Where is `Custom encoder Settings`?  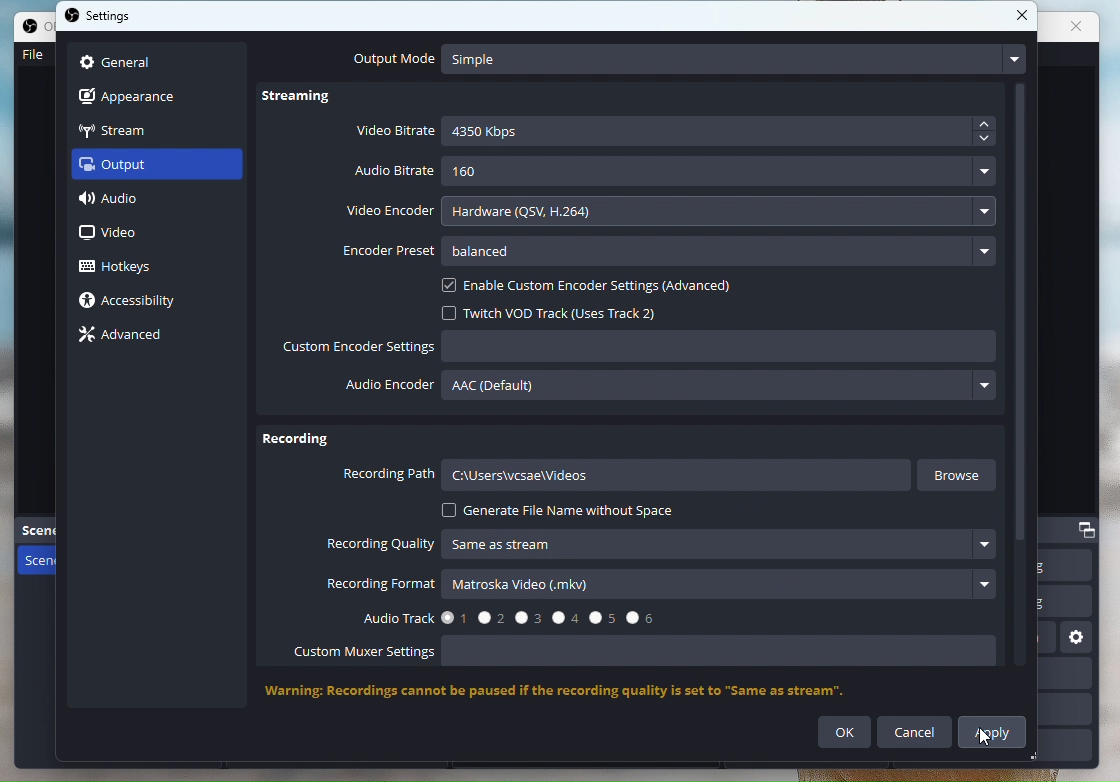 Custom encoder Settings is located at coordinates (641, 349).